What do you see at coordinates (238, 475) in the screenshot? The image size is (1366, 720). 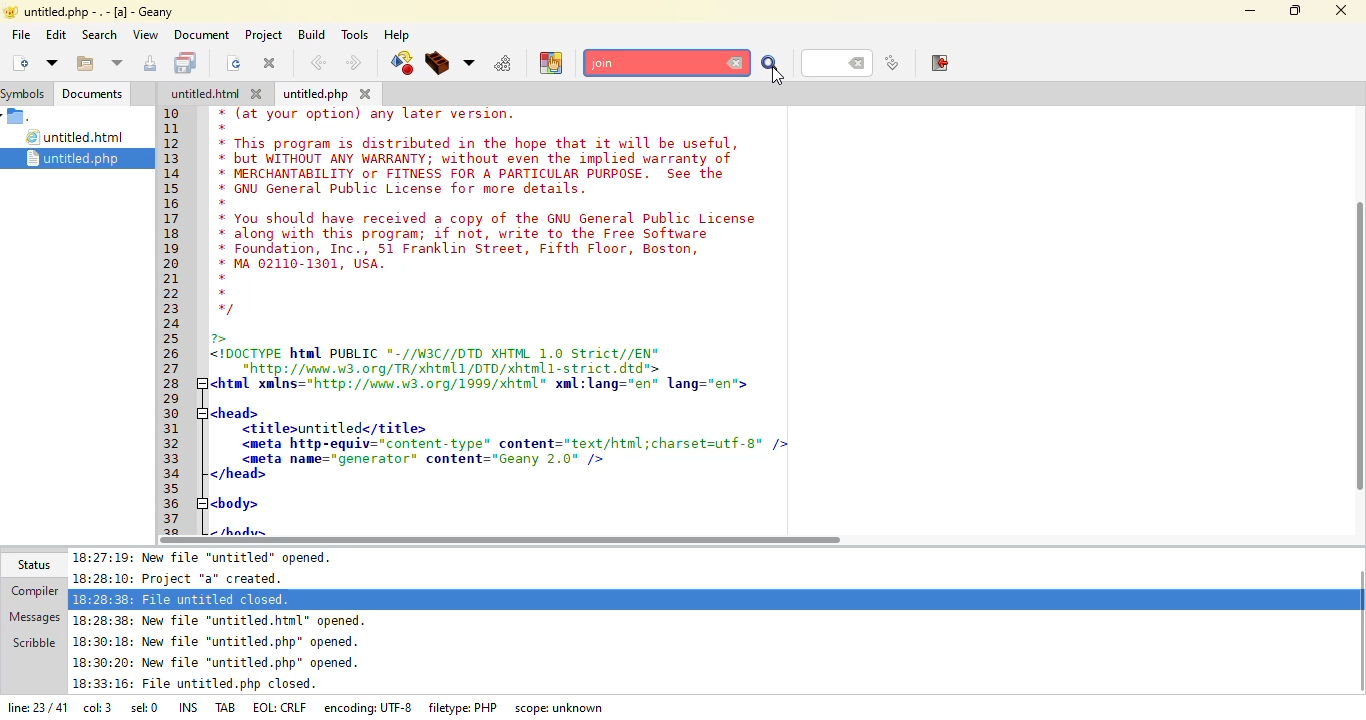 I see `</head>` at bounding box center [238, 475].